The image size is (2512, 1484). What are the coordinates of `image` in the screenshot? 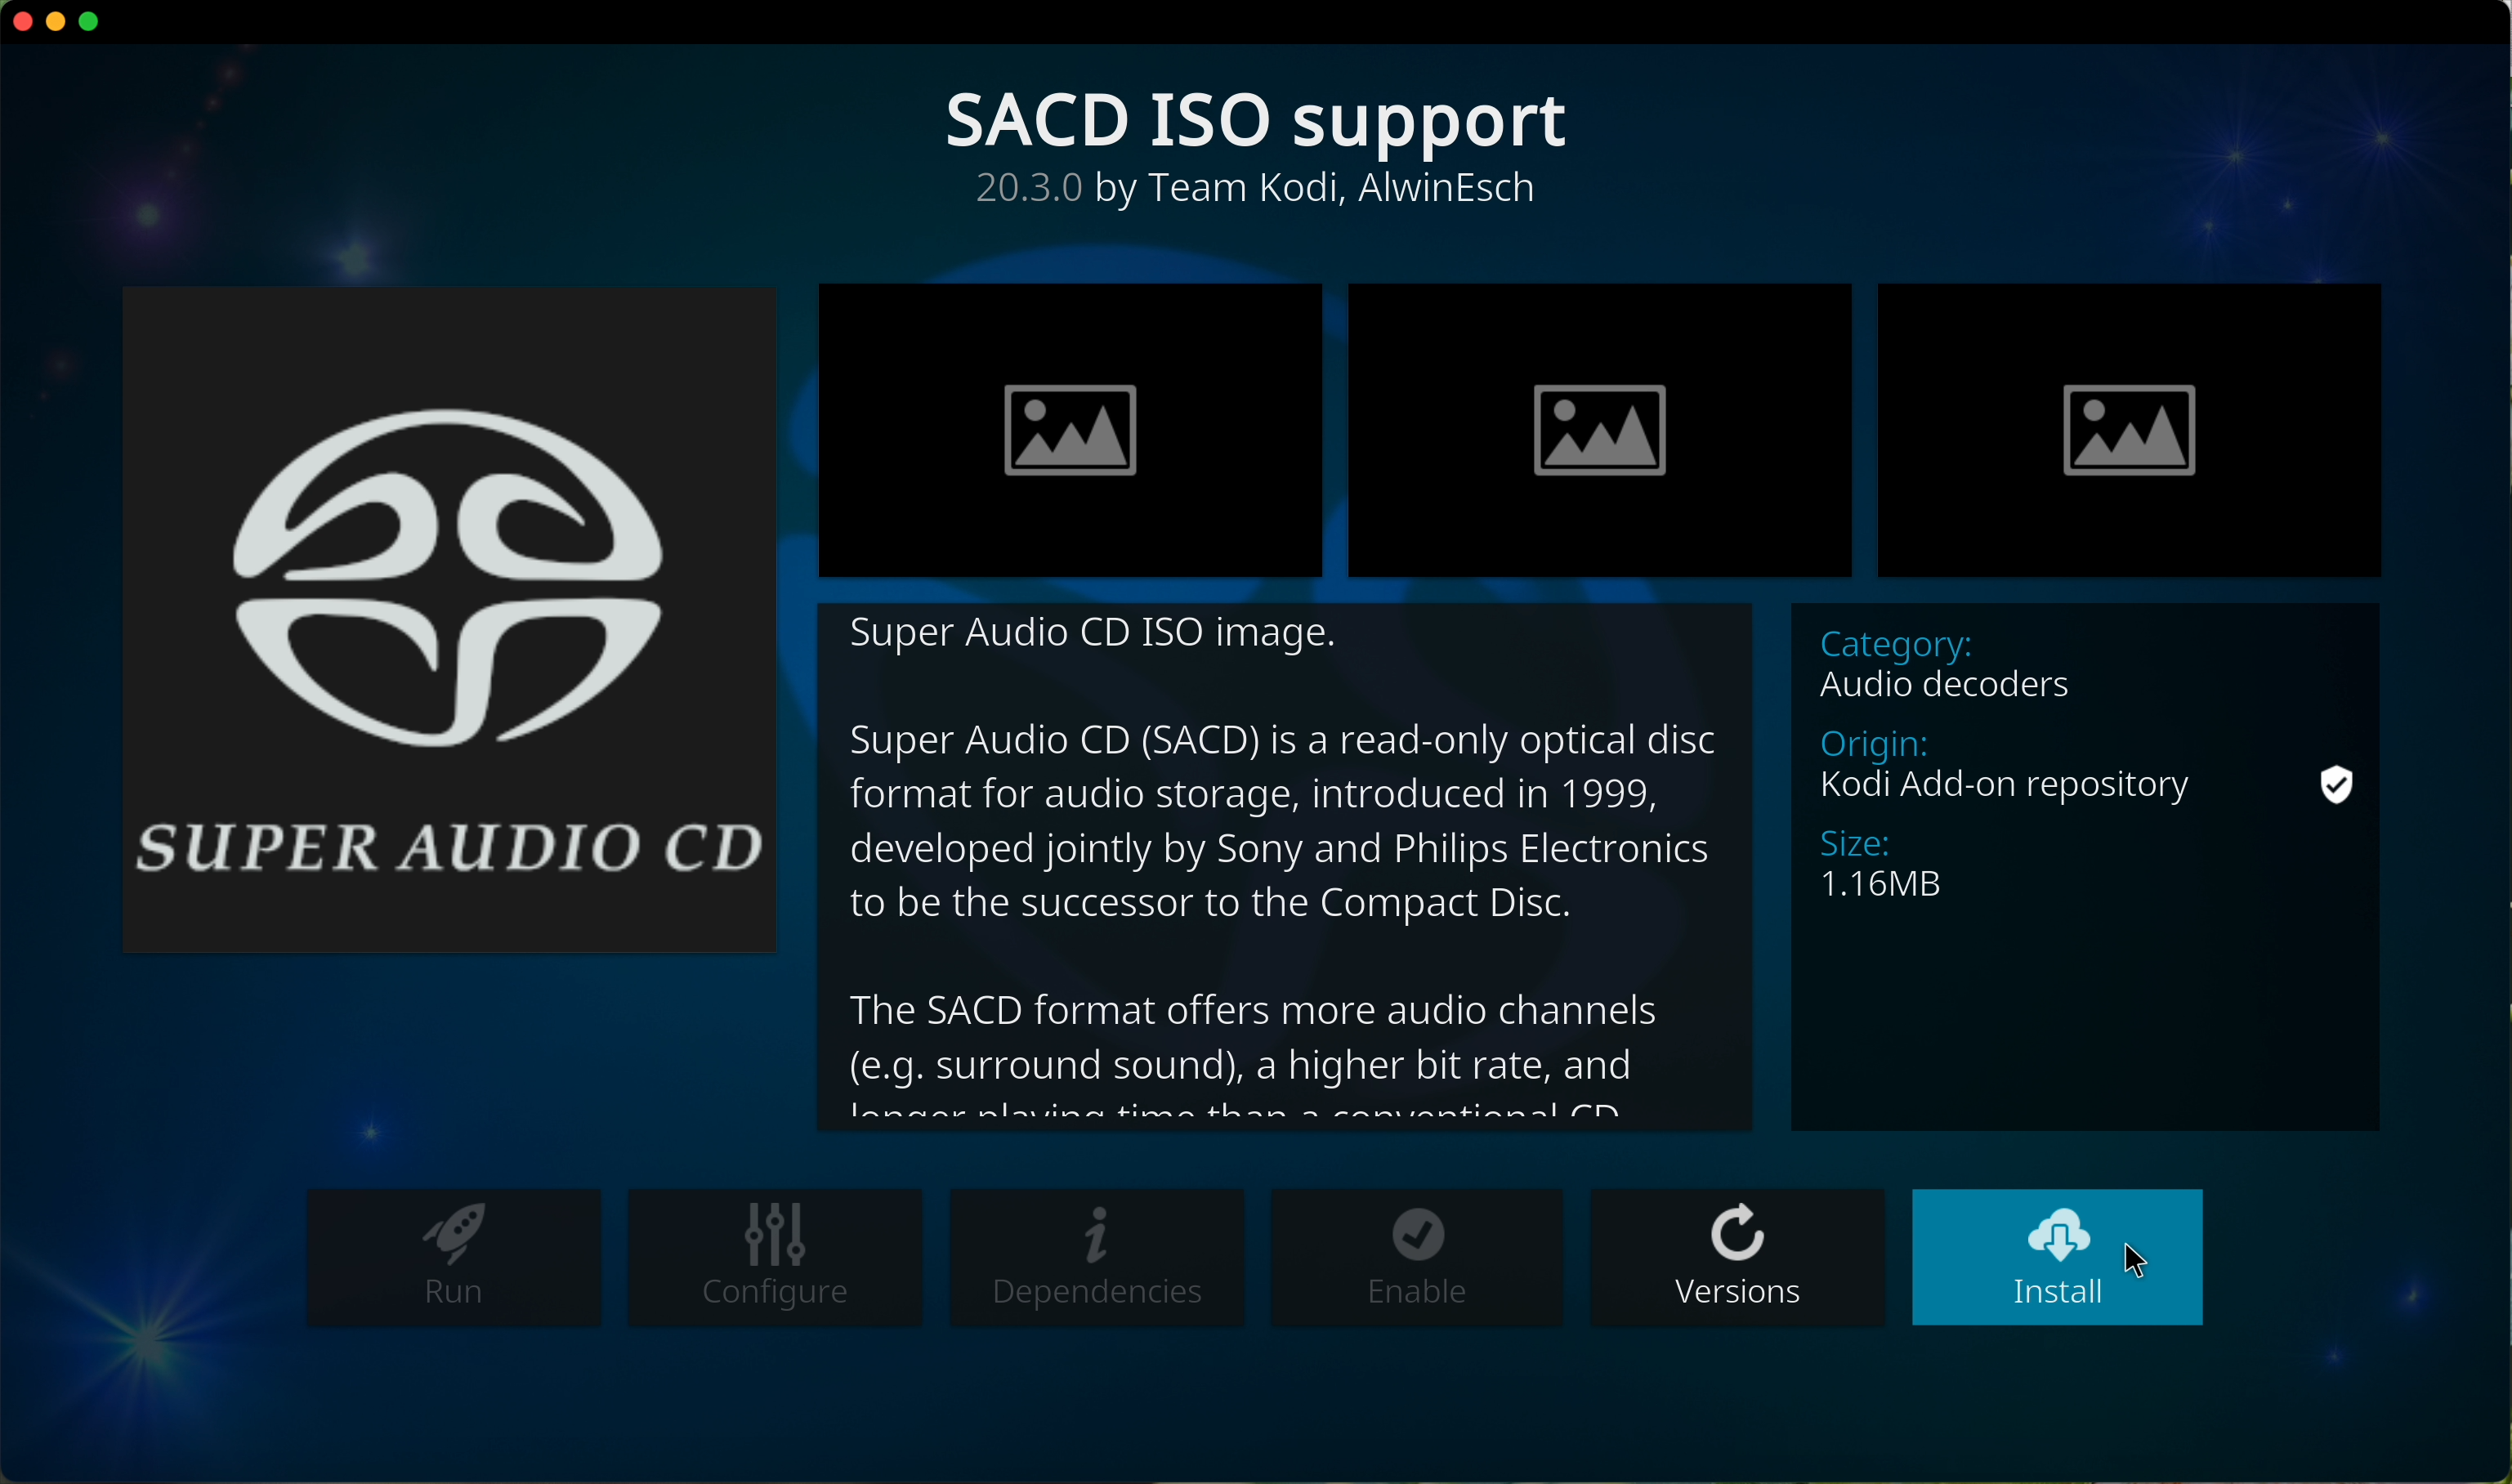 It's located at (1072, 428).